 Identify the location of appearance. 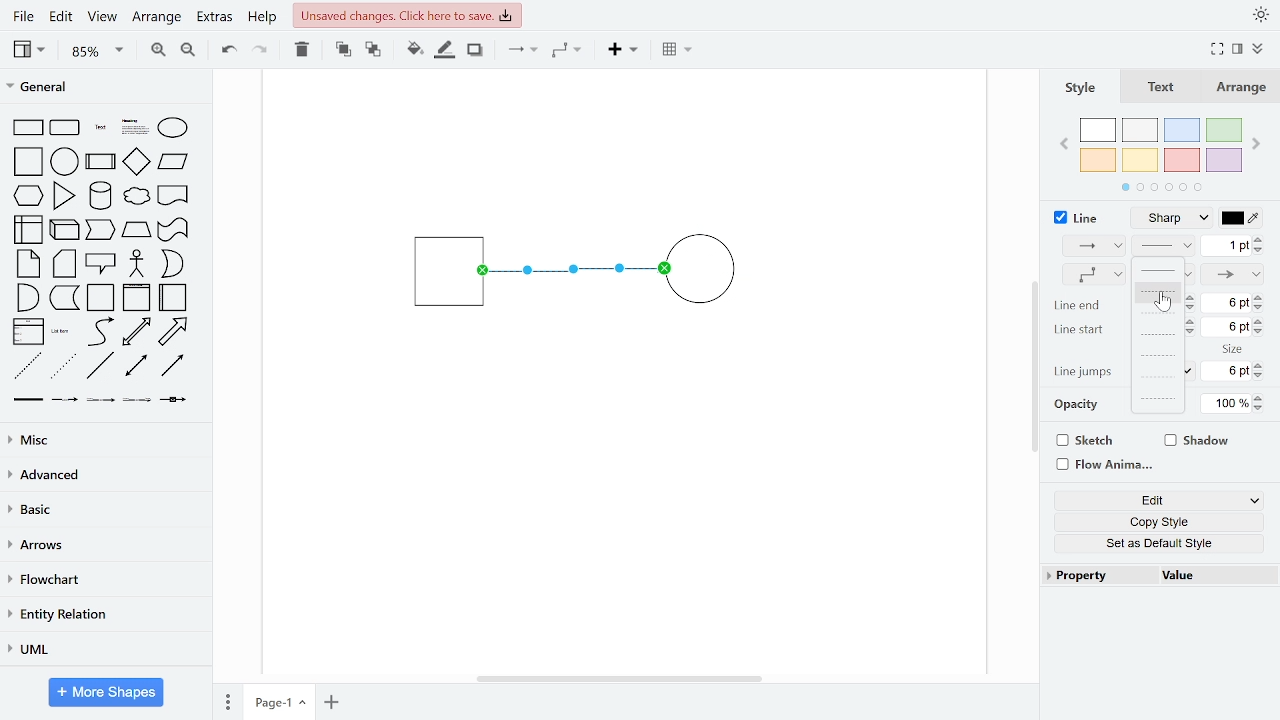
(1260, 15).